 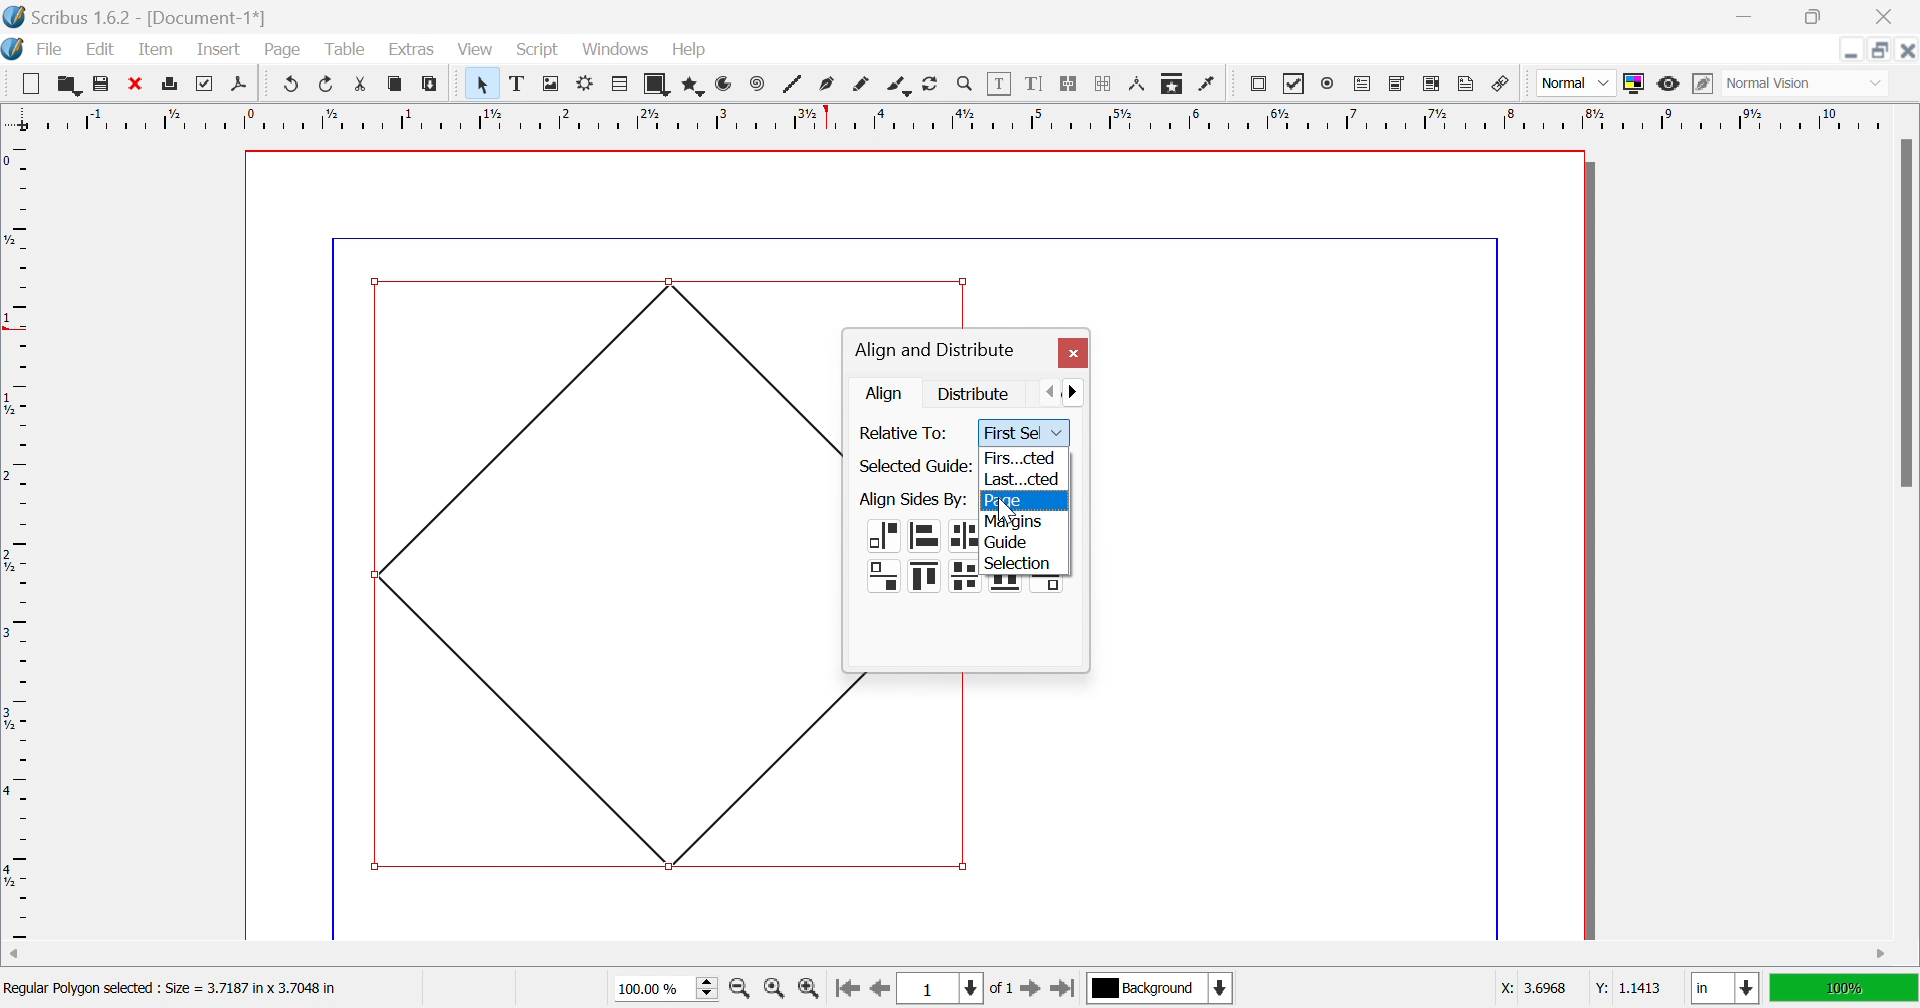 What do you see at coordinates (1841, 986) in the screenshot?
I see `100%` at bounding box center [1841, 986].